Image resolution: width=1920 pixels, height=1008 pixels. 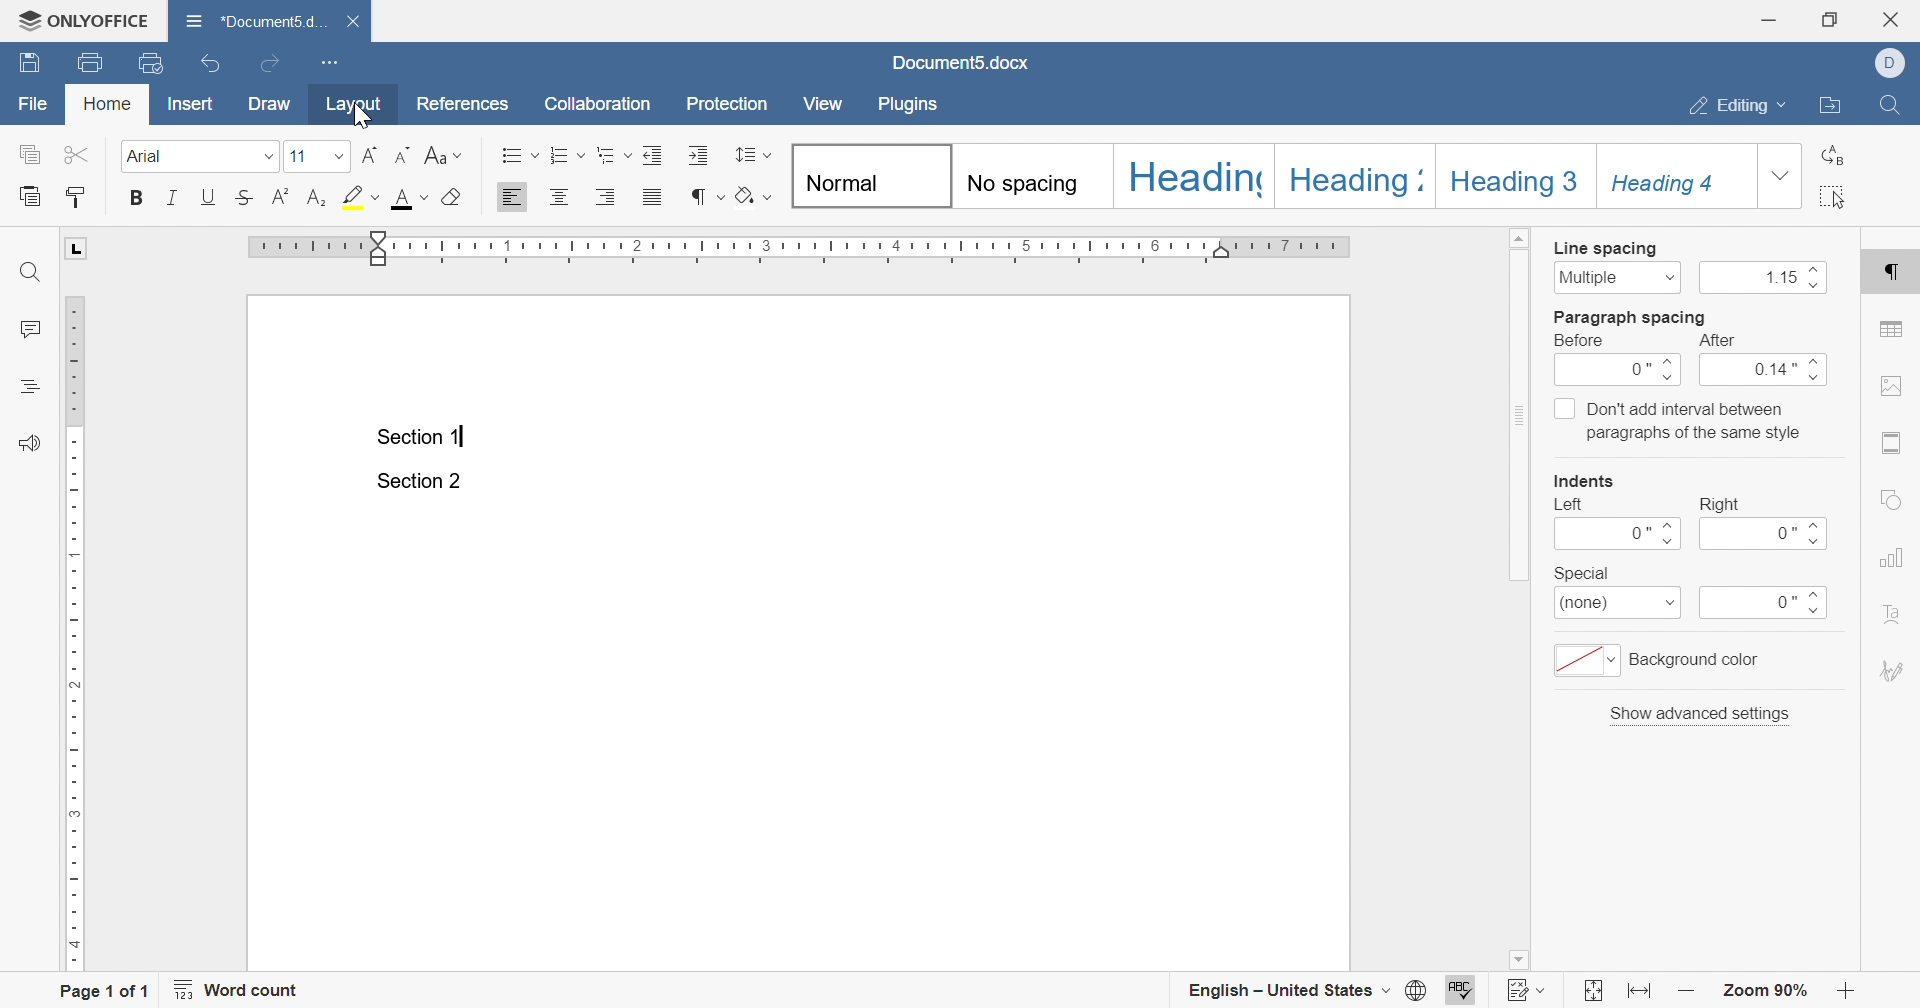 I want to click on redo, so click(x=271, y=63).